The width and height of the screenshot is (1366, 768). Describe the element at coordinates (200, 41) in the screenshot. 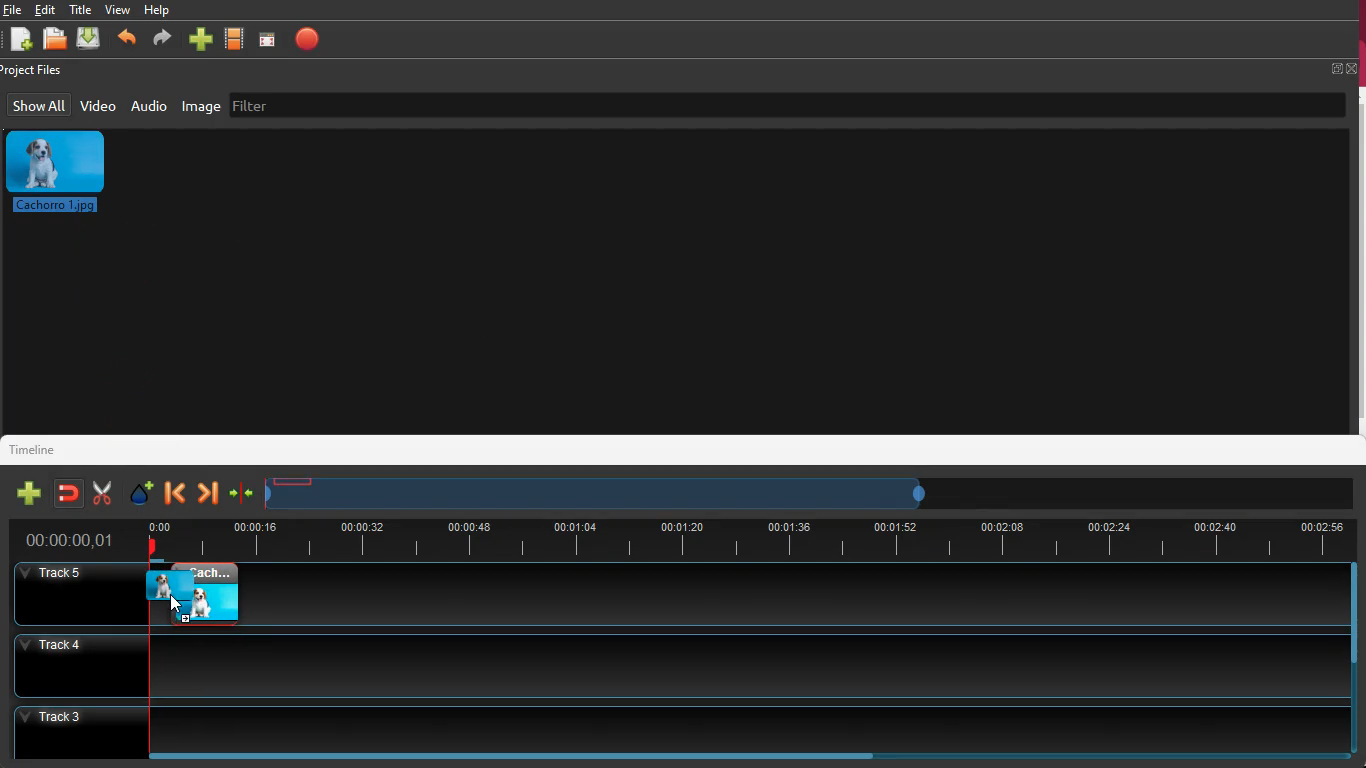

I see `add` at that location.